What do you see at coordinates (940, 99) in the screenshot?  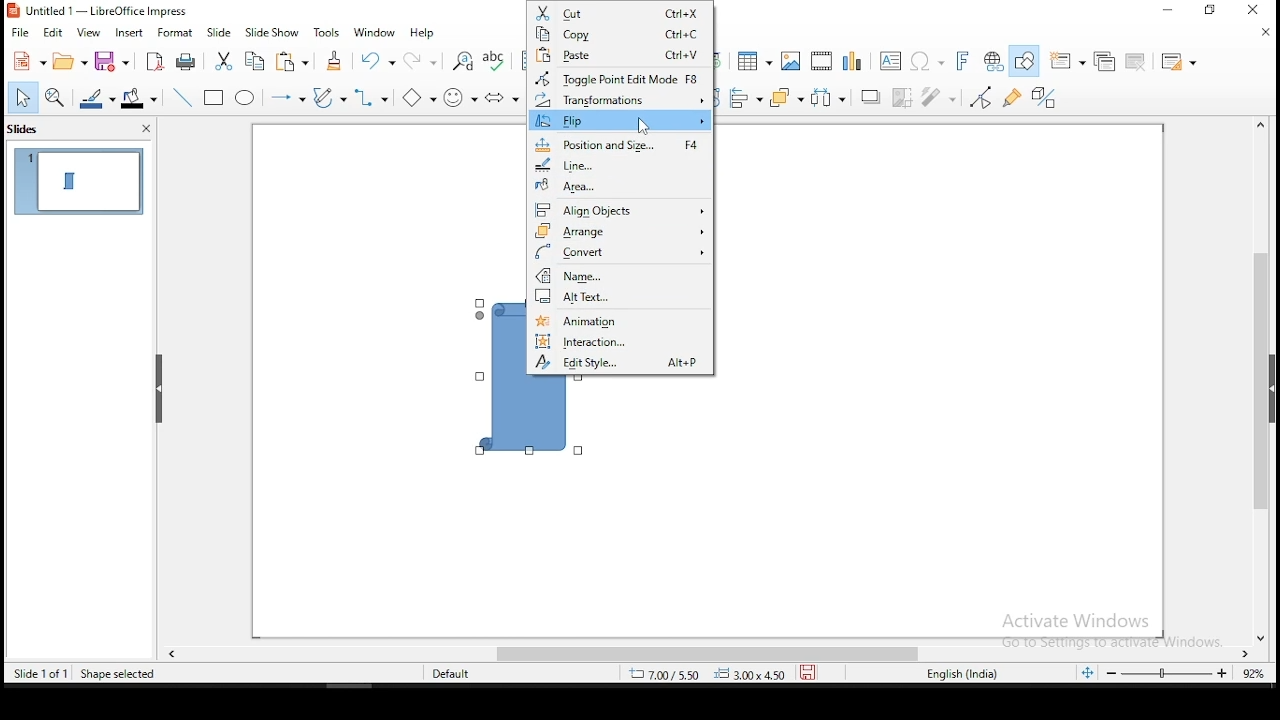 I see `filter` at bounding box center [940, 99].